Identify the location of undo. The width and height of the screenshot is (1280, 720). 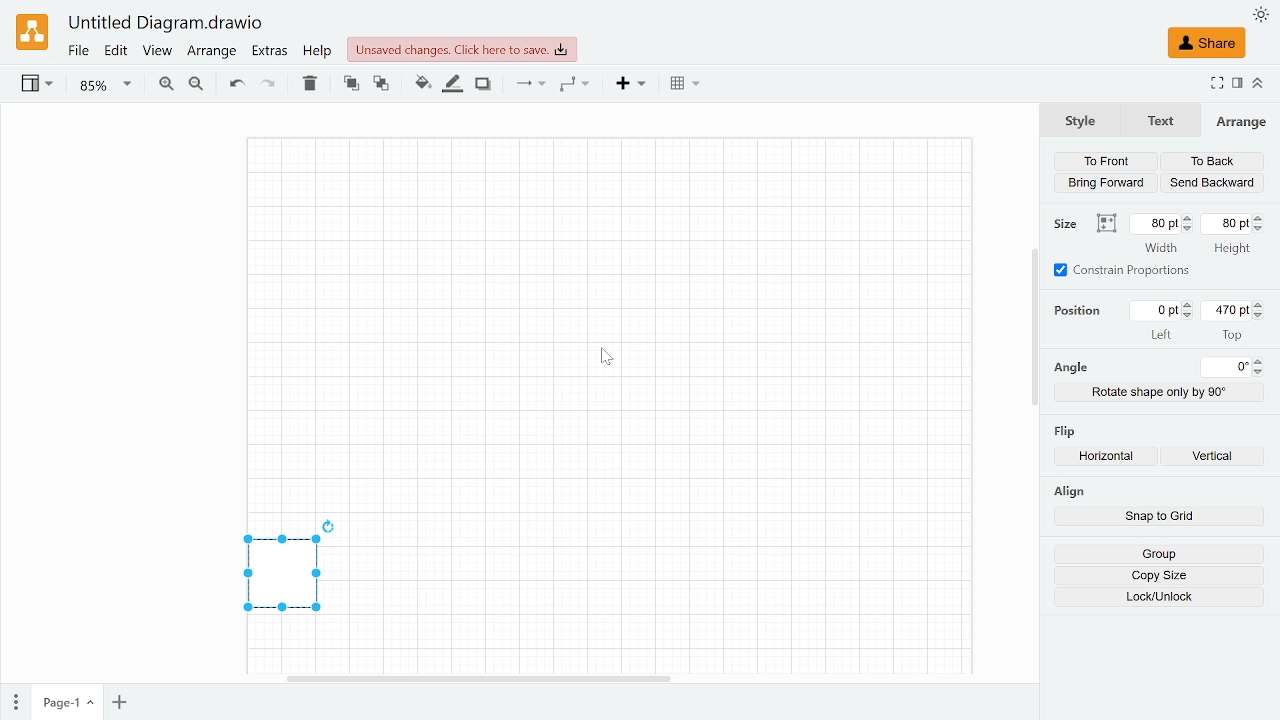
(234, 84).